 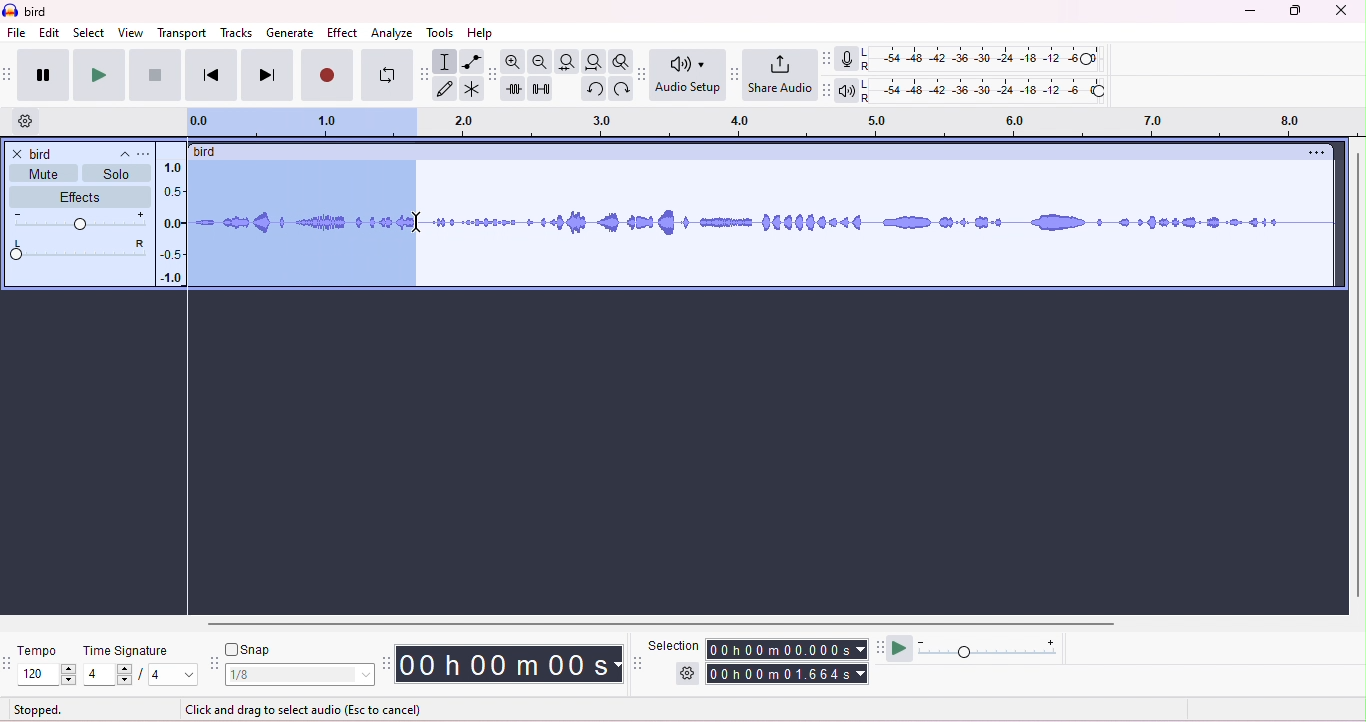 I want to click on track title, so click(x=81, y=153).